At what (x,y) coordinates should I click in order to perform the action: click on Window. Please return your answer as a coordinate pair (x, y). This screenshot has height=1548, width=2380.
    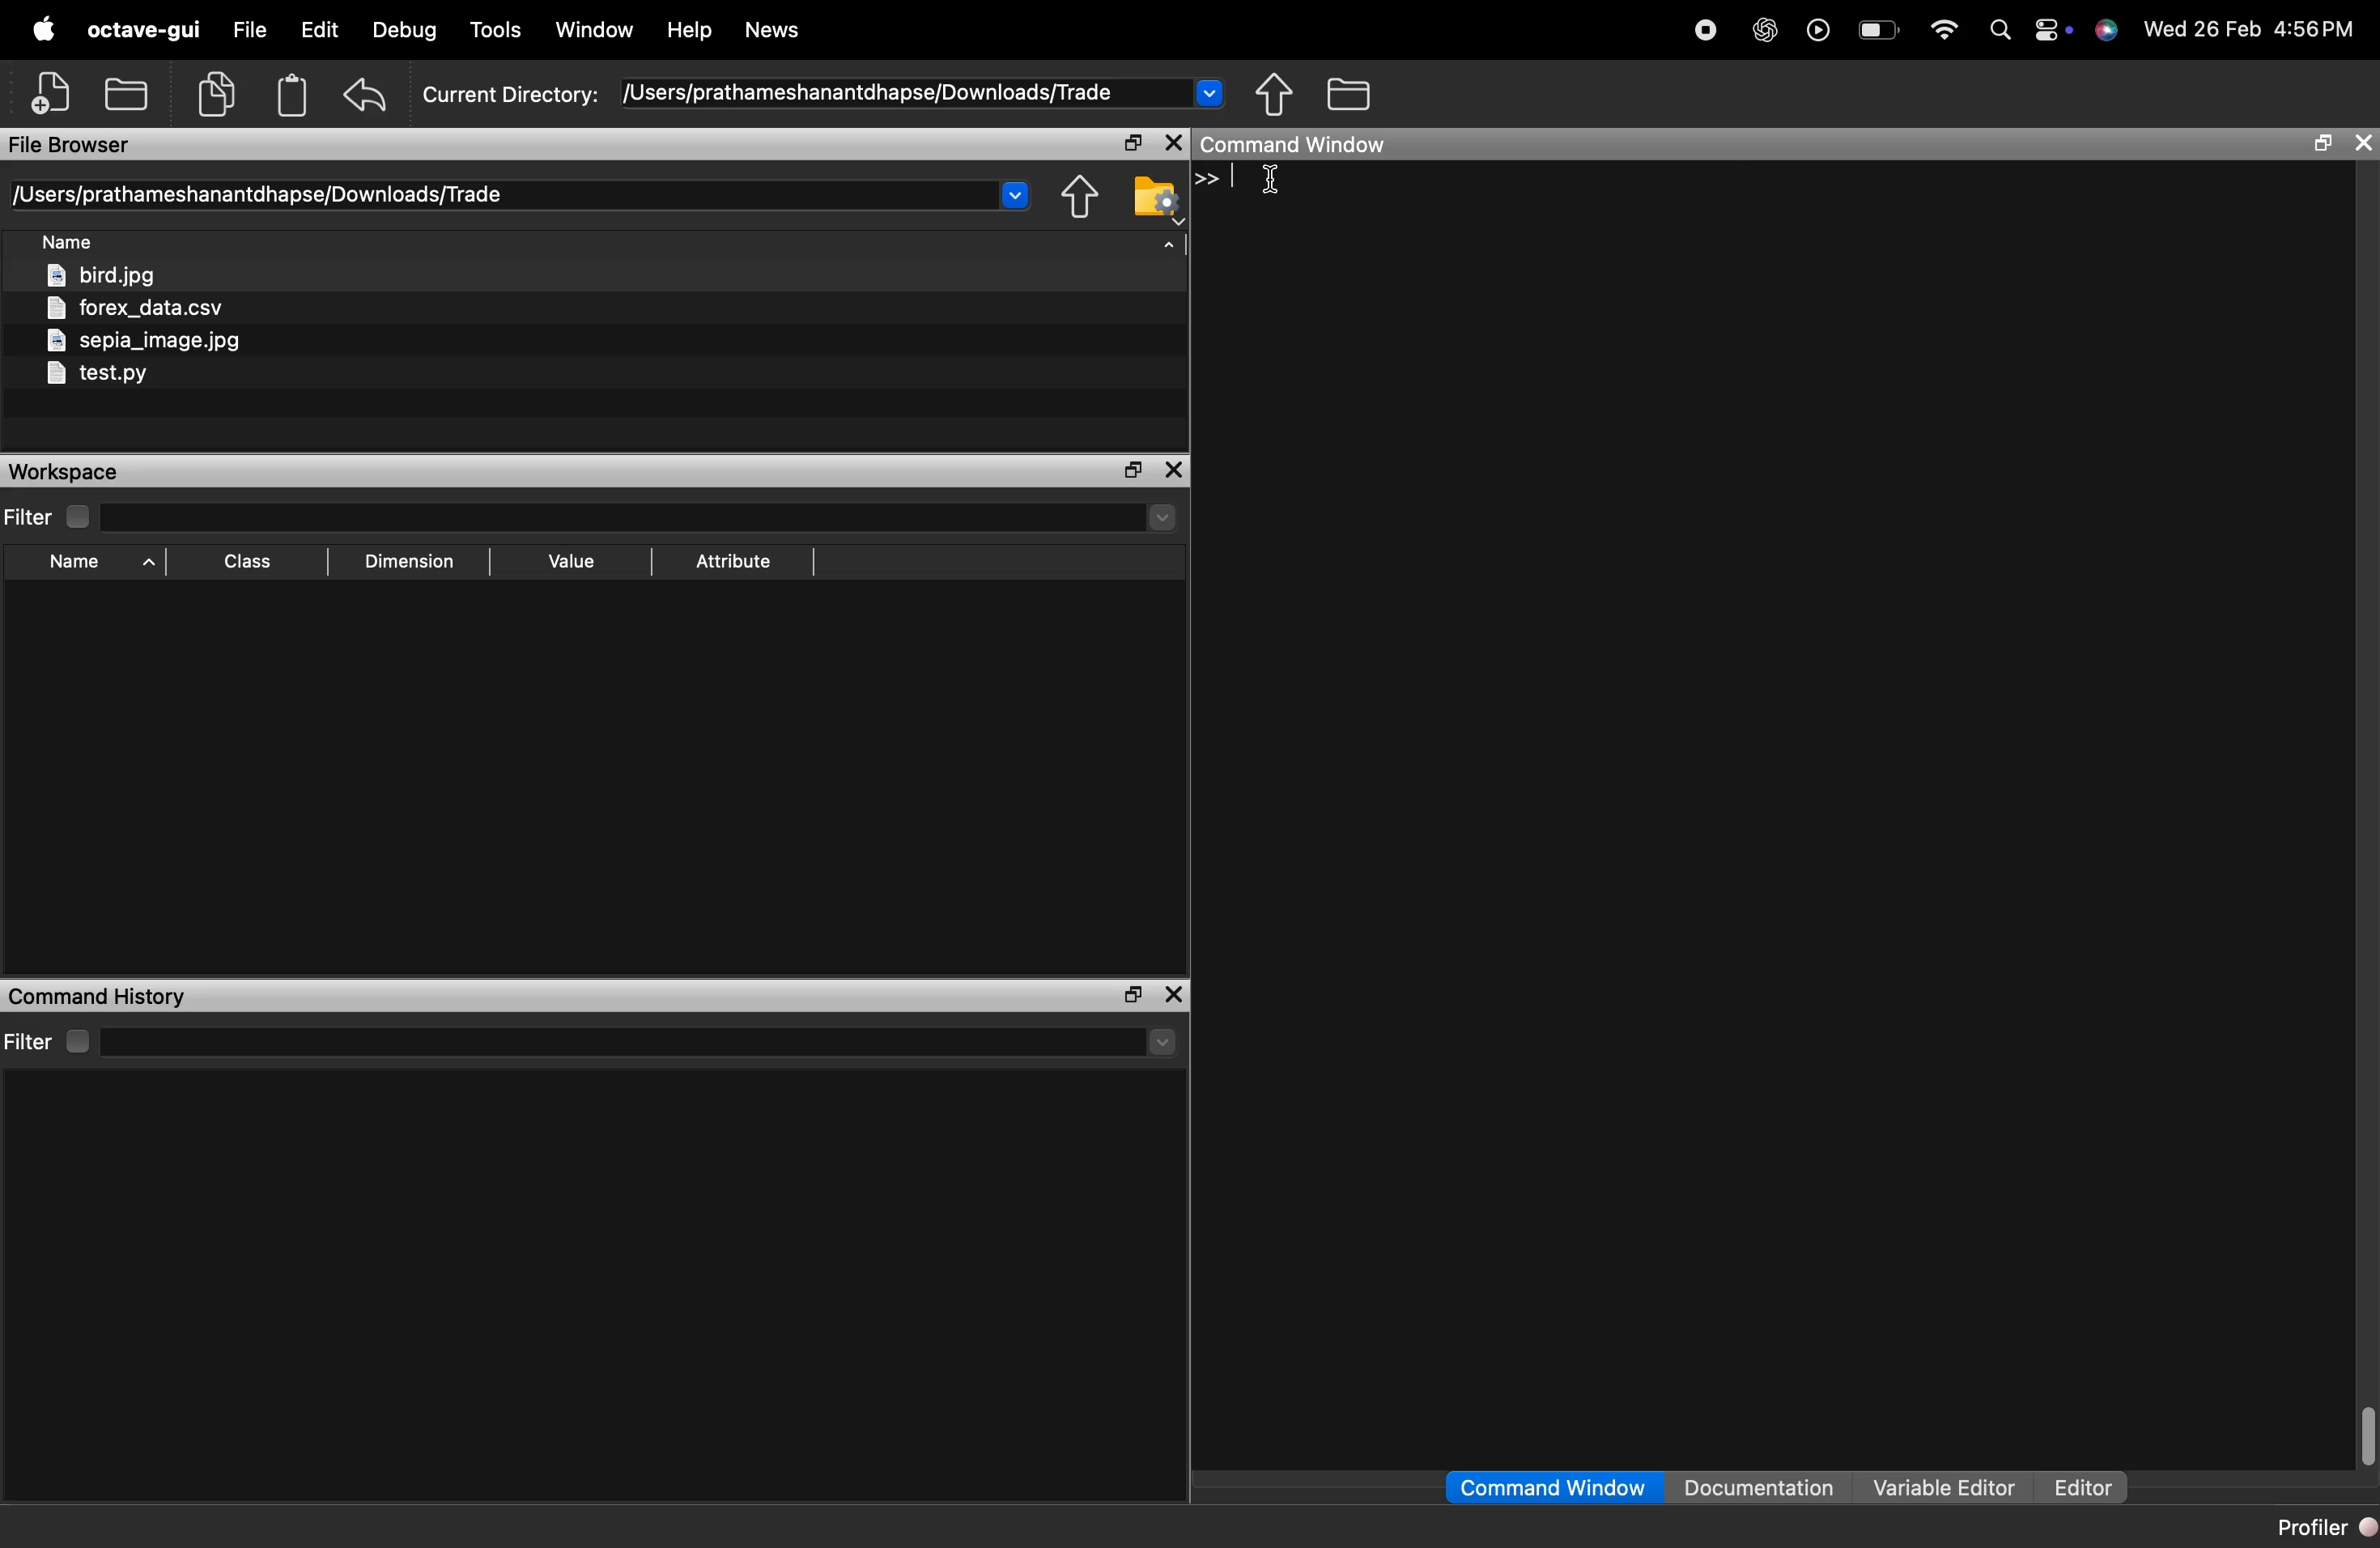
    Looking at the image, I should click on (594, 28).